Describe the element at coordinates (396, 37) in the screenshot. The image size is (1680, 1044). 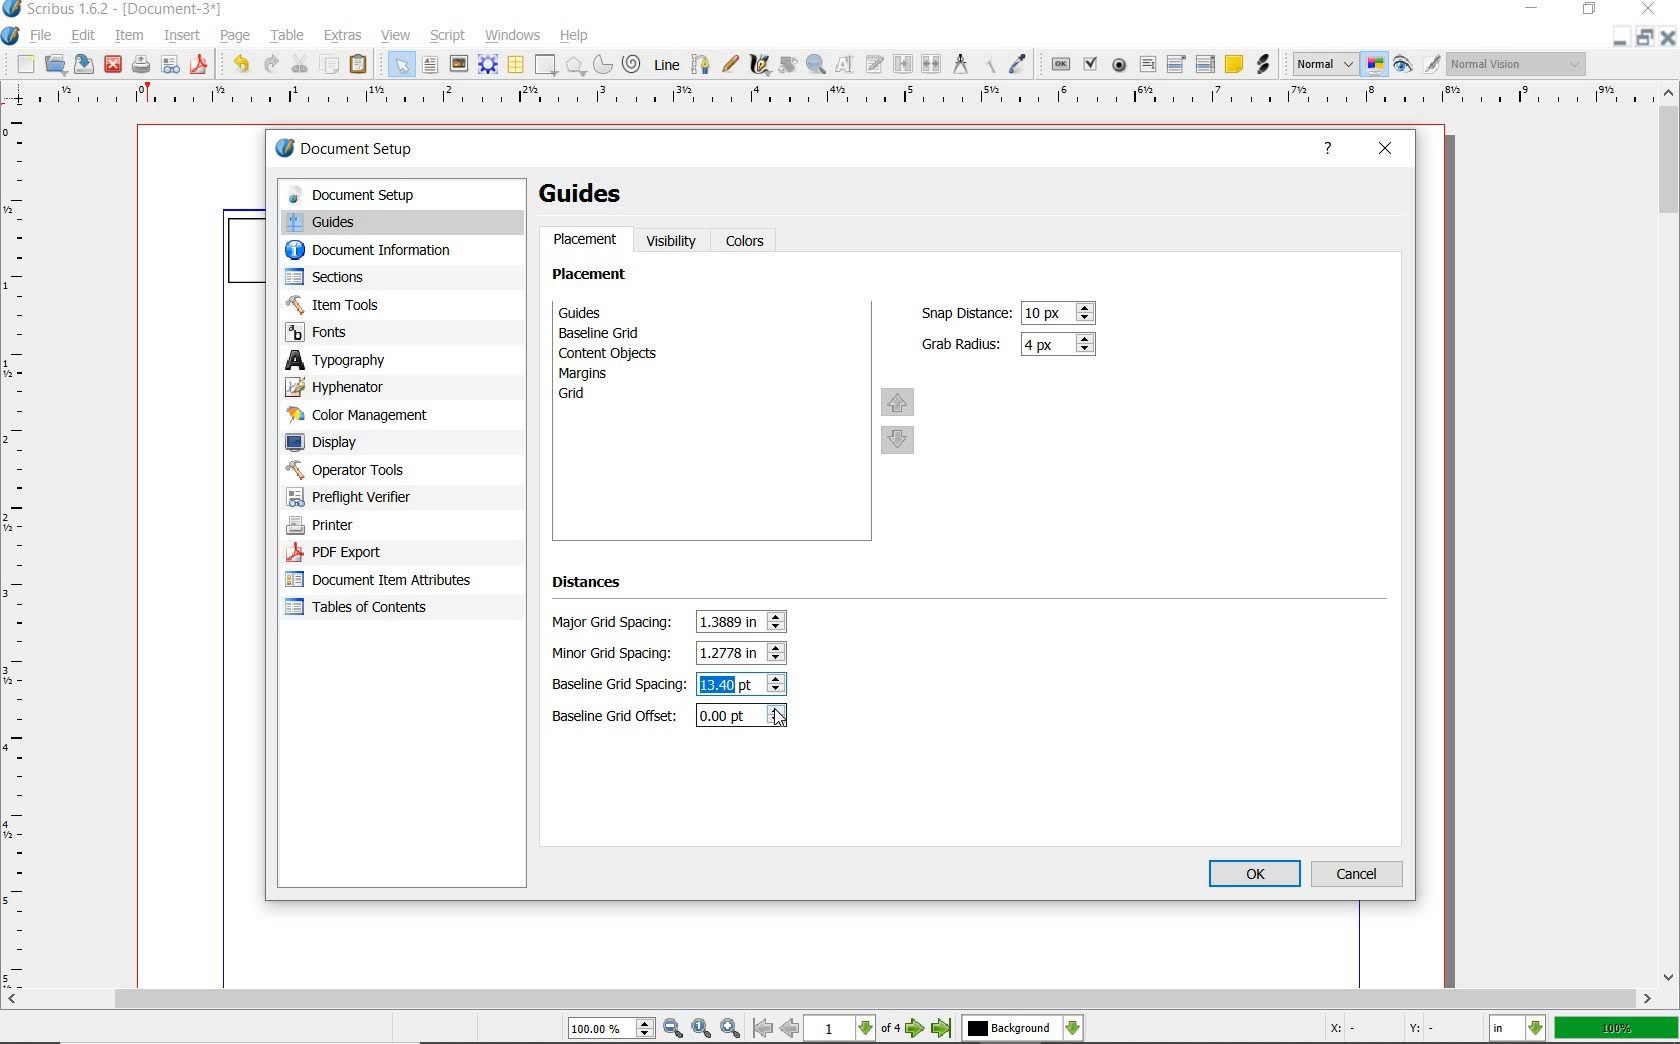
I see `view` at that location.